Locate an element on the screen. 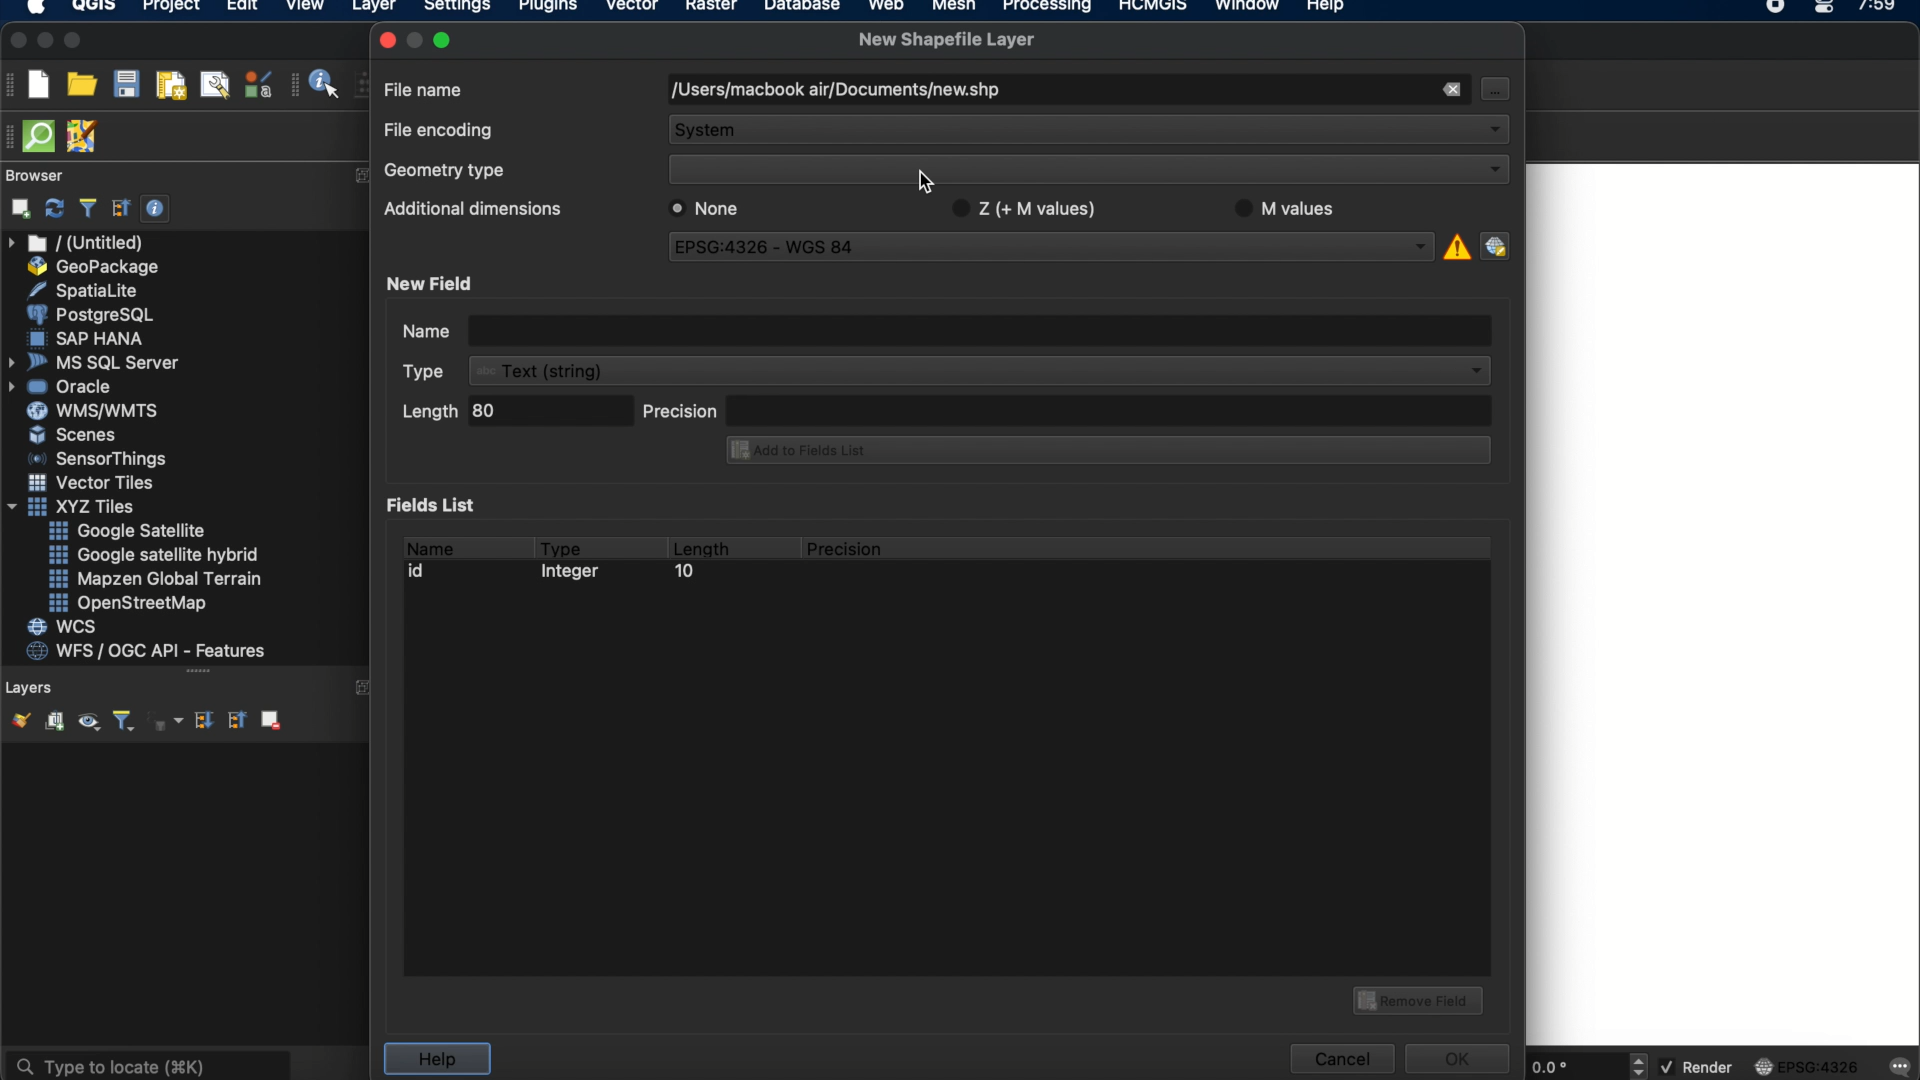  name is located at coordinates (428, 545).